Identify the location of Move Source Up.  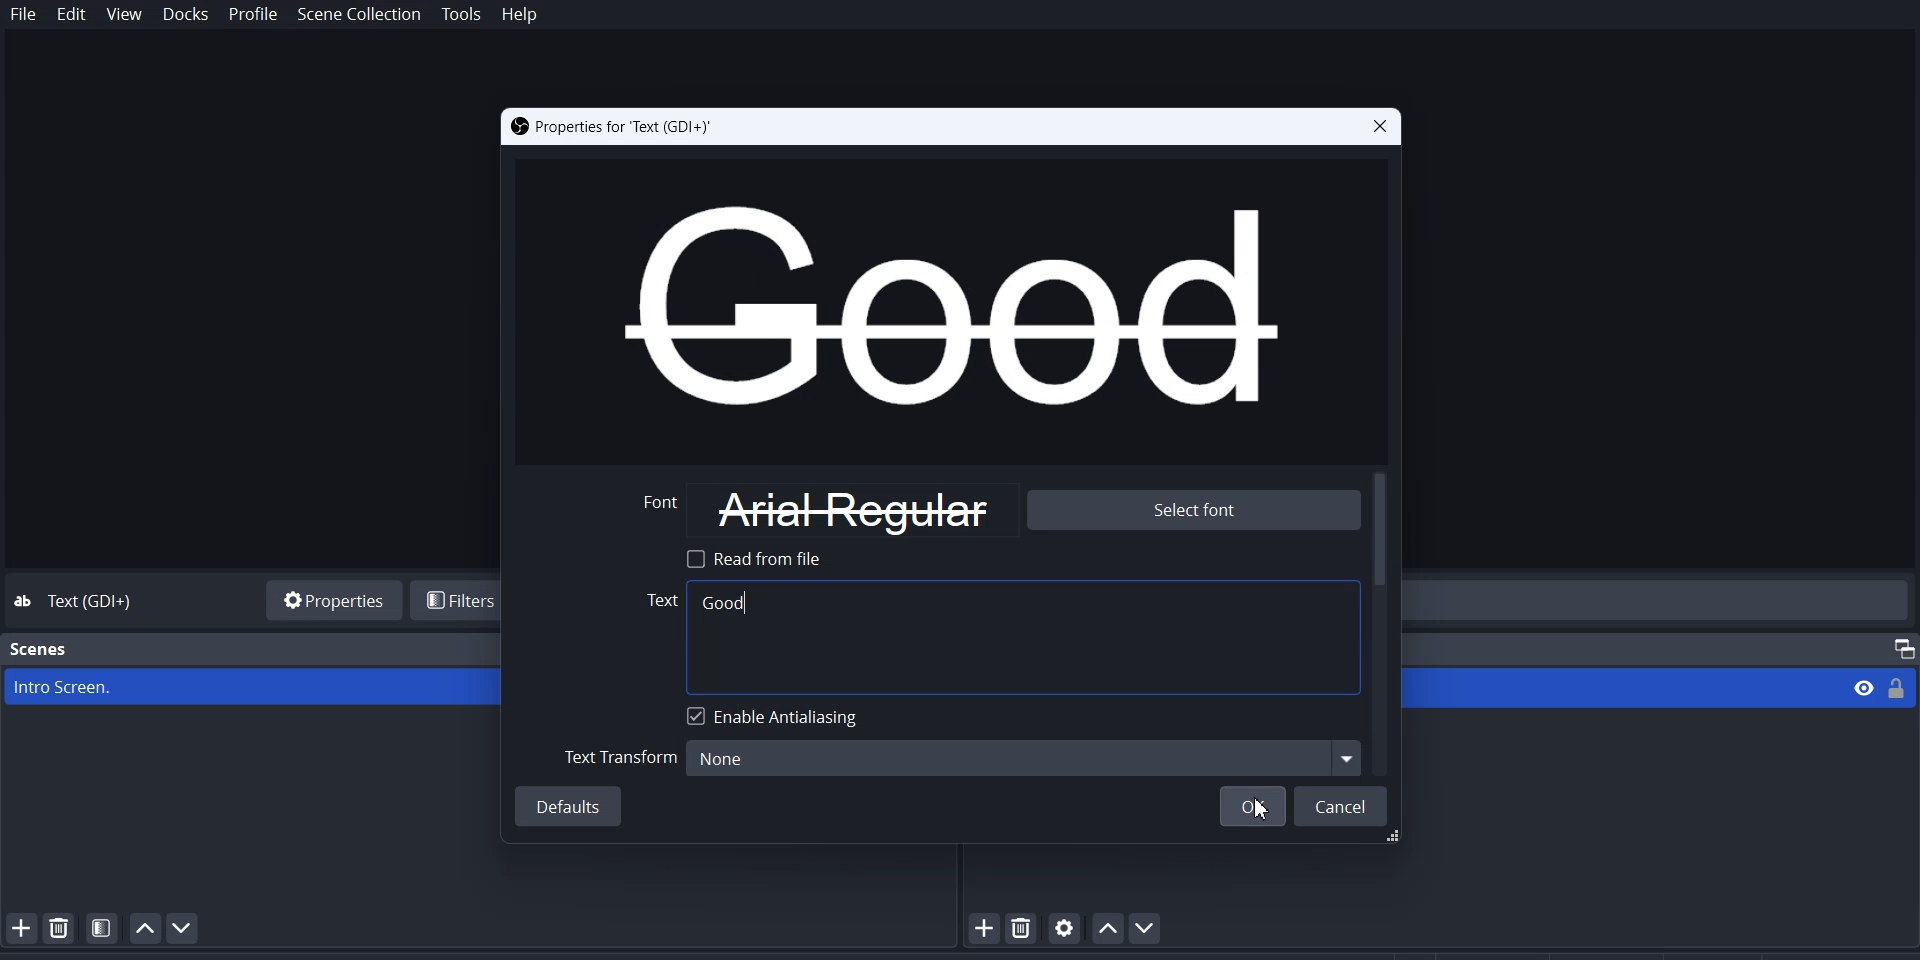
(1106, 927).